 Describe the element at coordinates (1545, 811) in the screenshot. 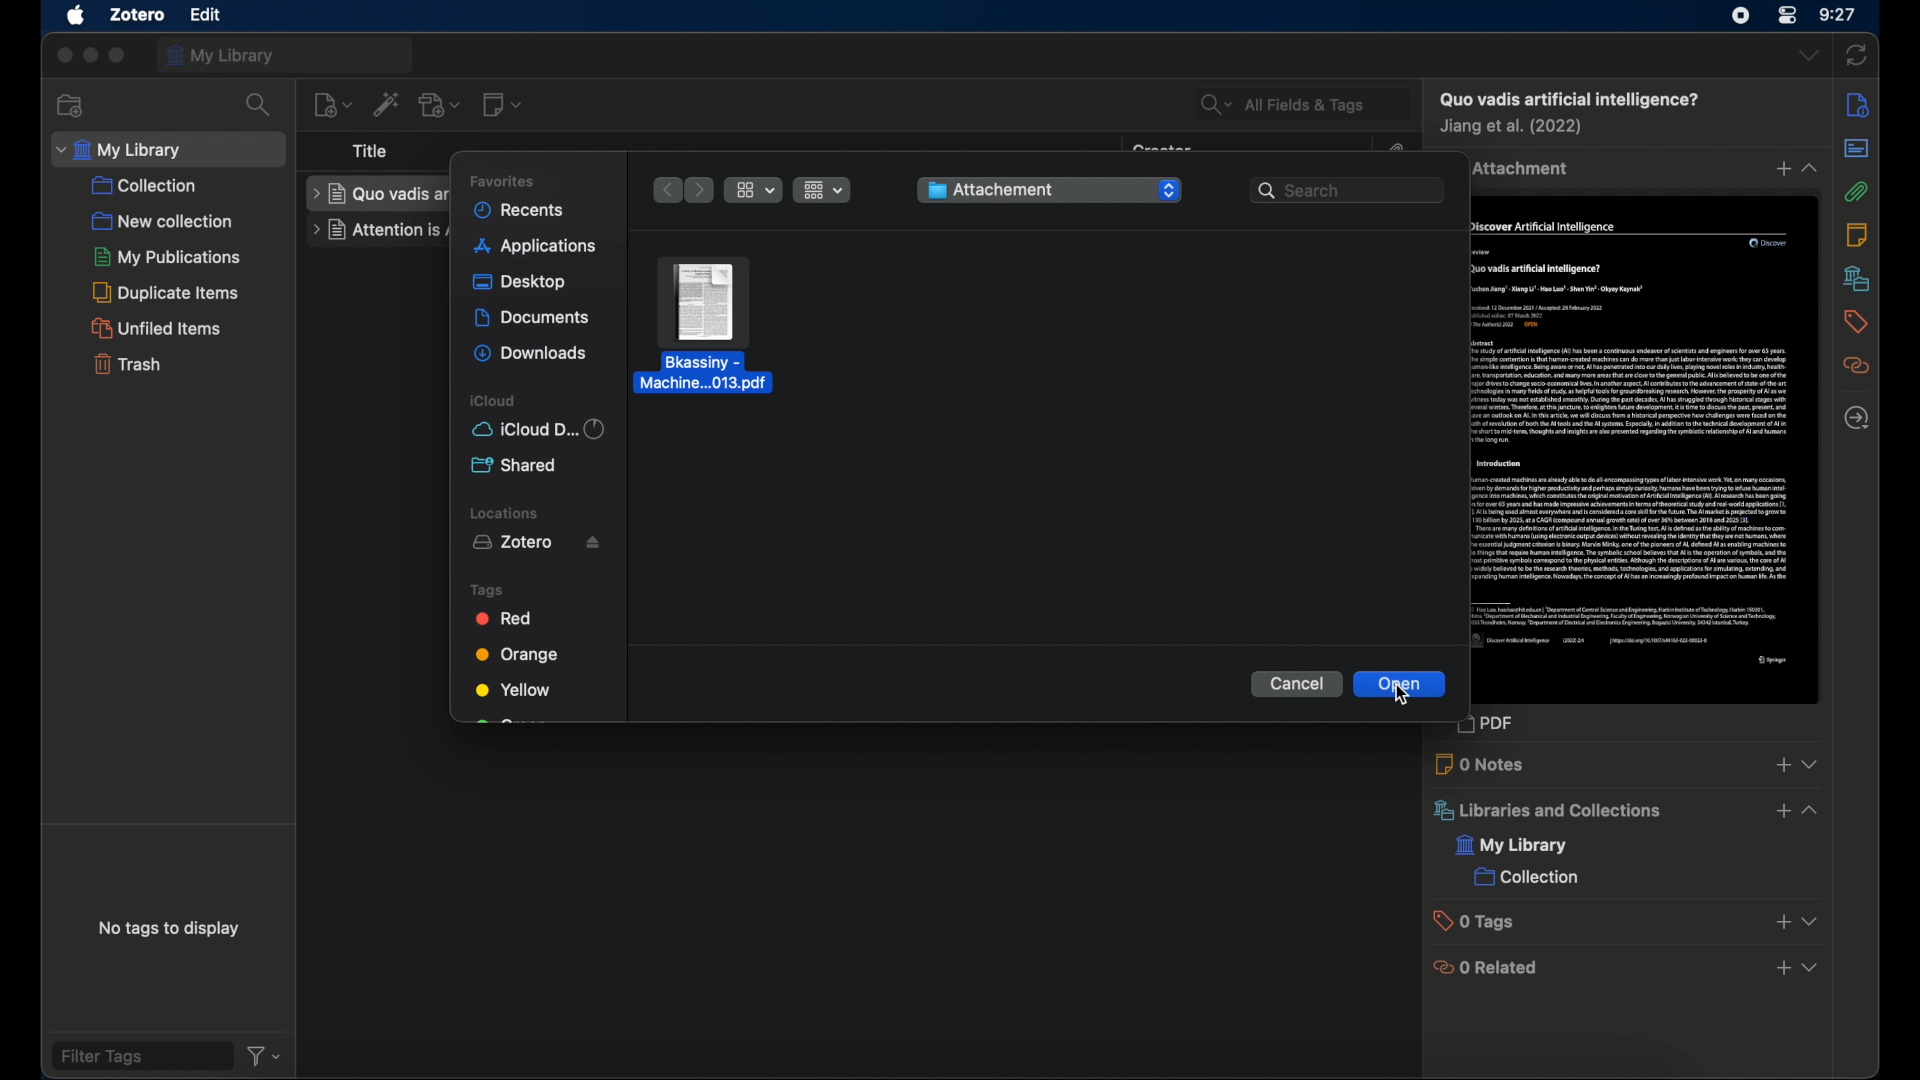

I see `libraries and collections` at that location.